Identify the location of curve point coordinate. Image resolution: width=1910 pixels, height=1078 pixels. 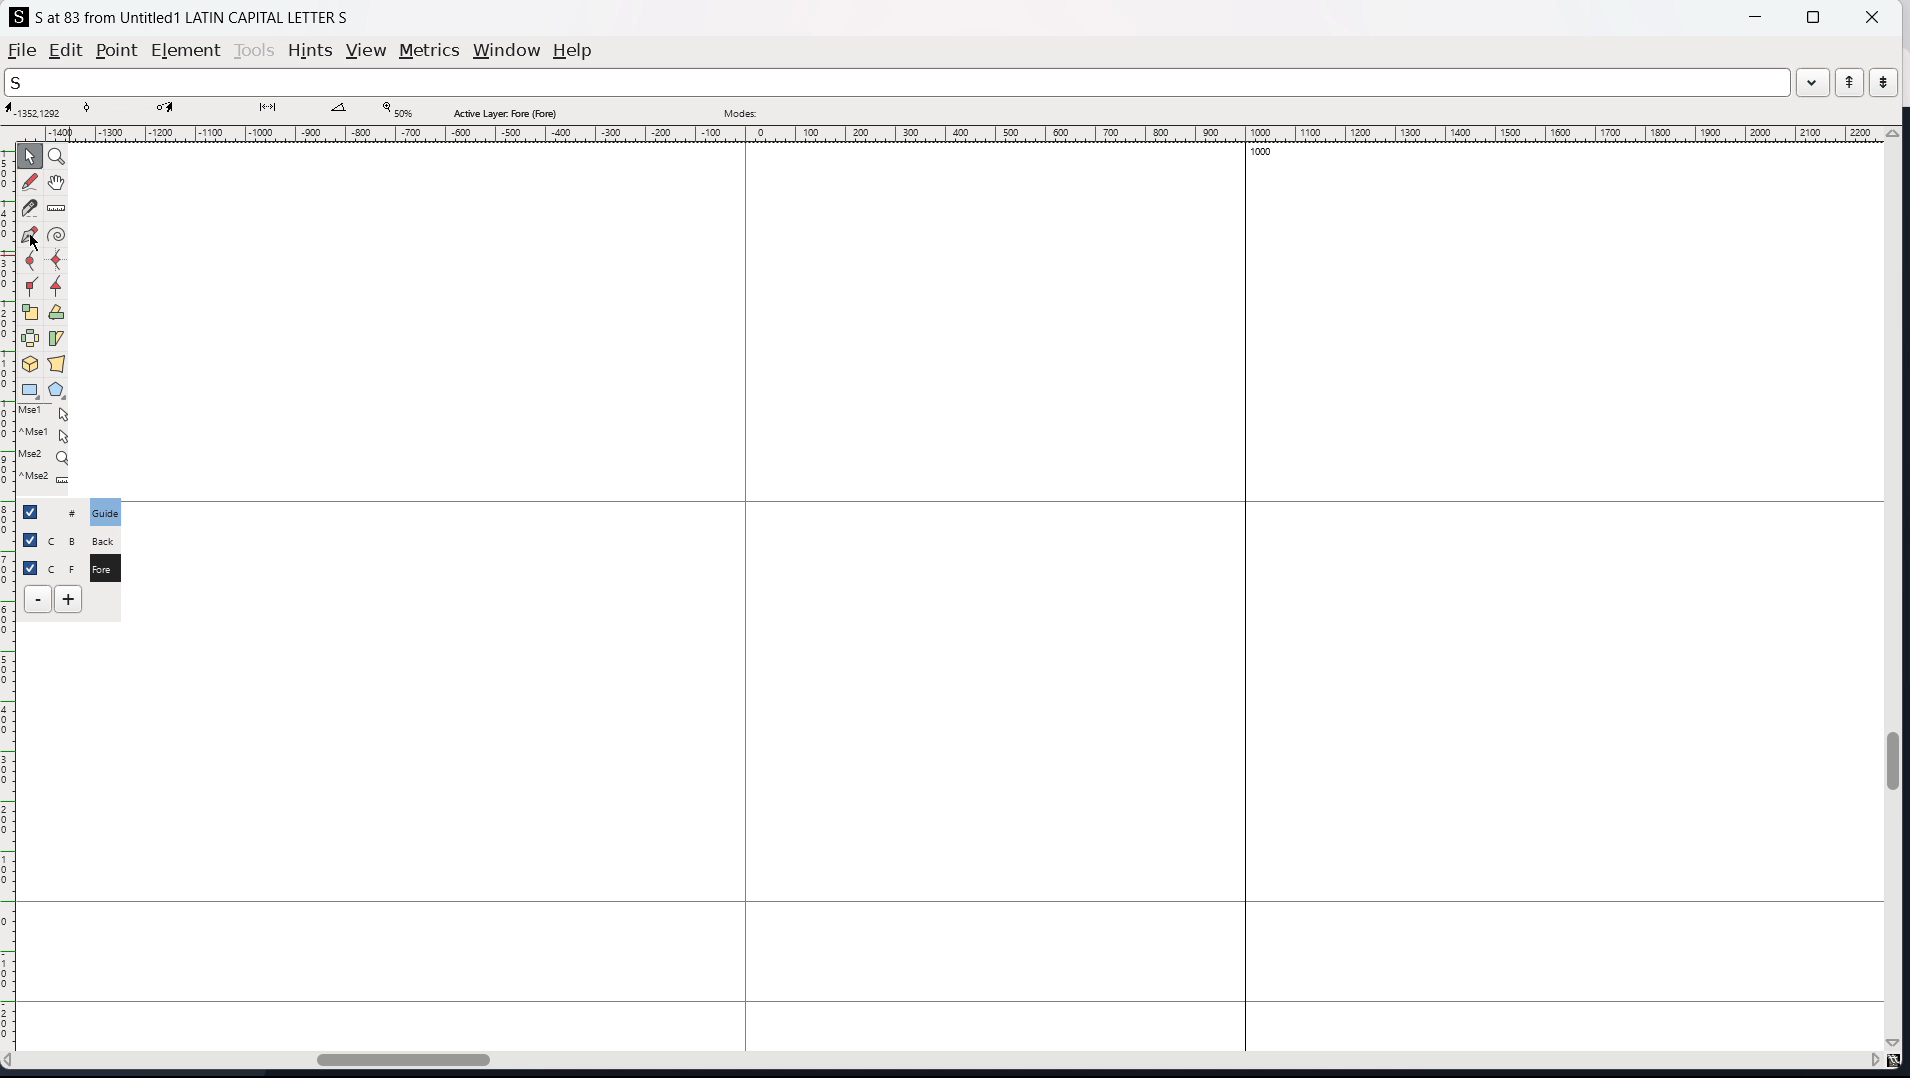
(94, 111).